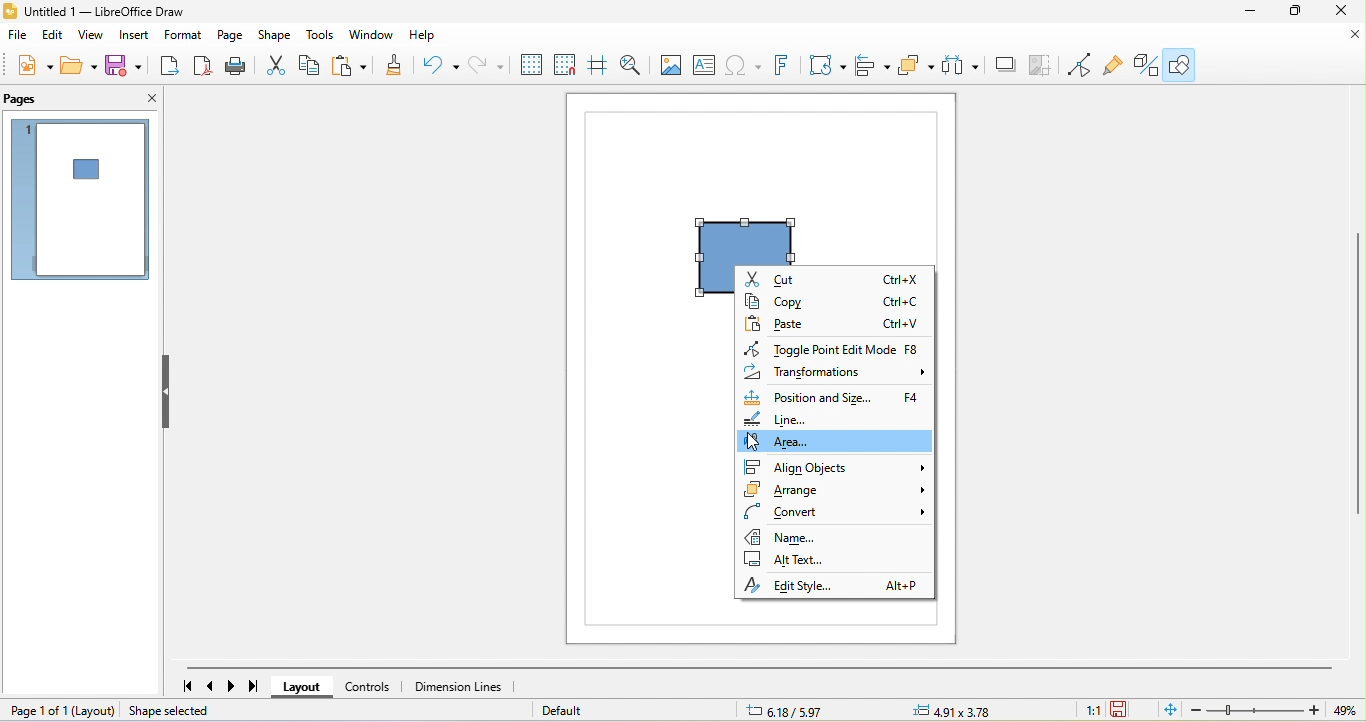  What do you see at coordinates (632, 64) in the screenshot?
I see `zoom and pan` at bounding box center [632, 64].